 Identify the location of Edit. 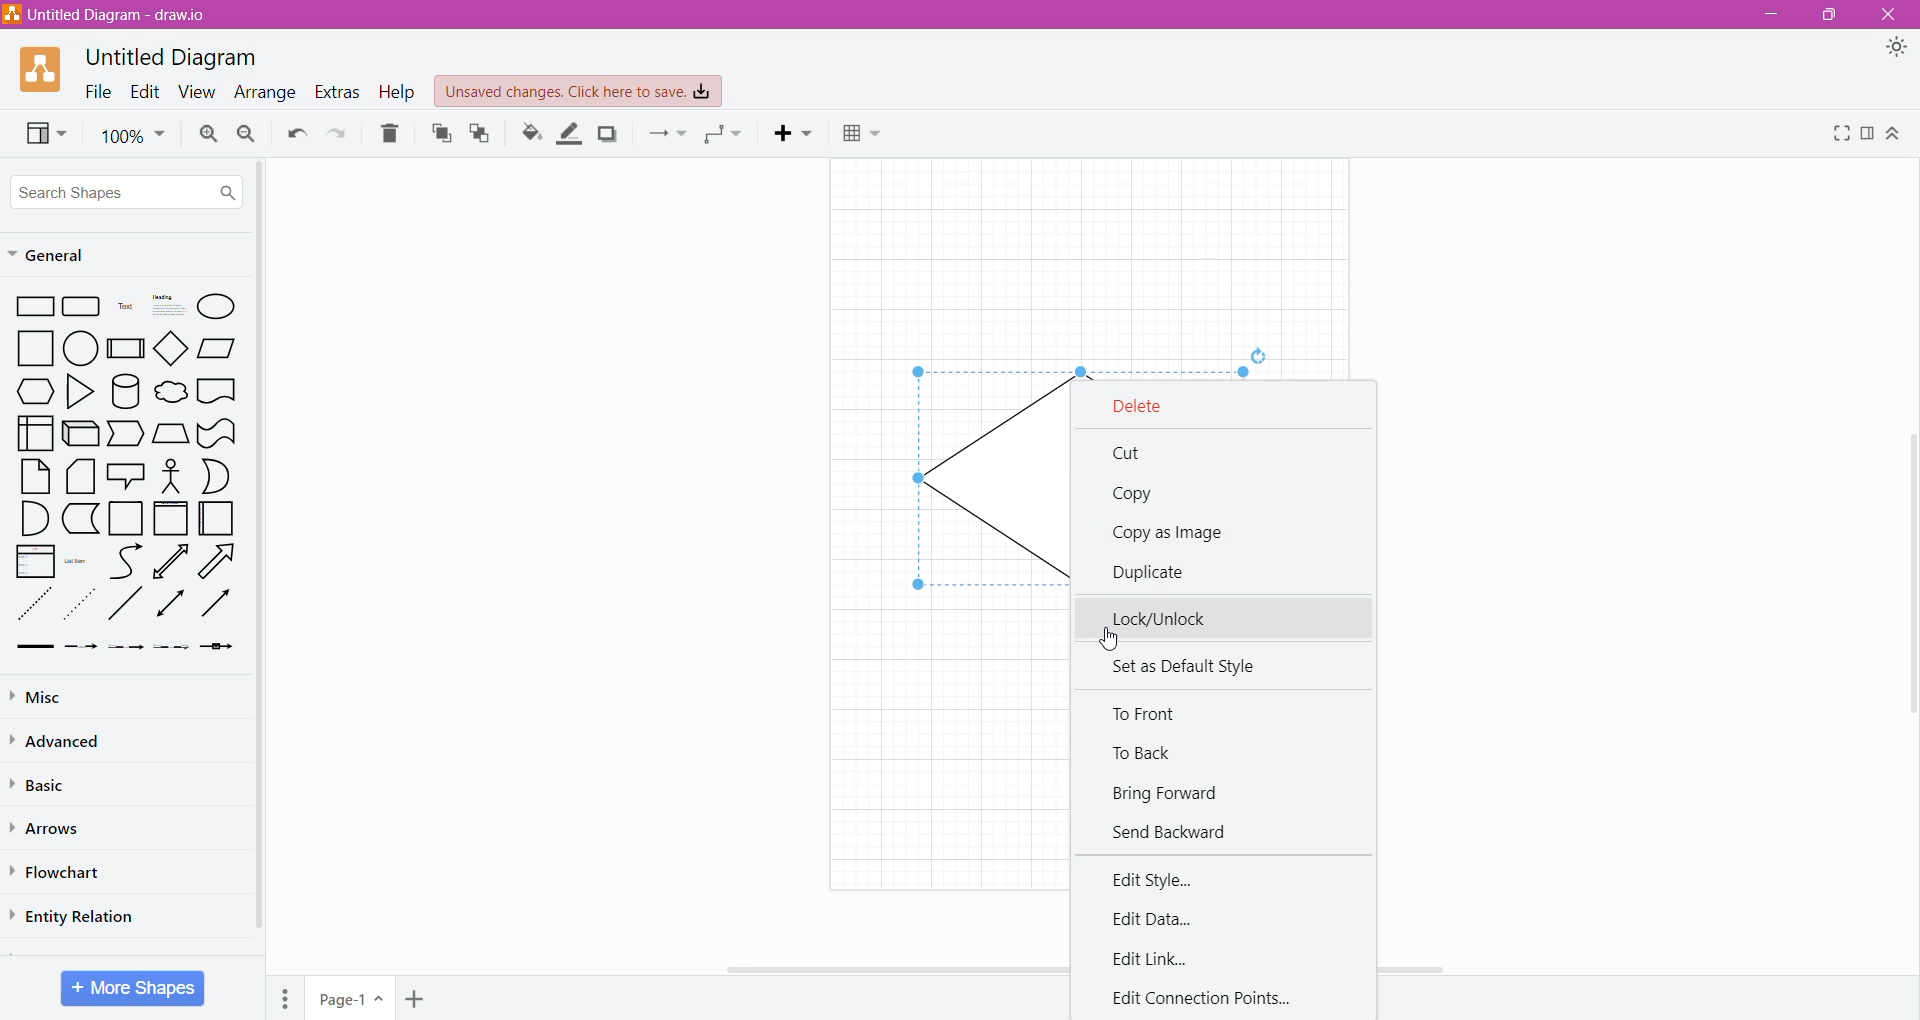
(145, 93).